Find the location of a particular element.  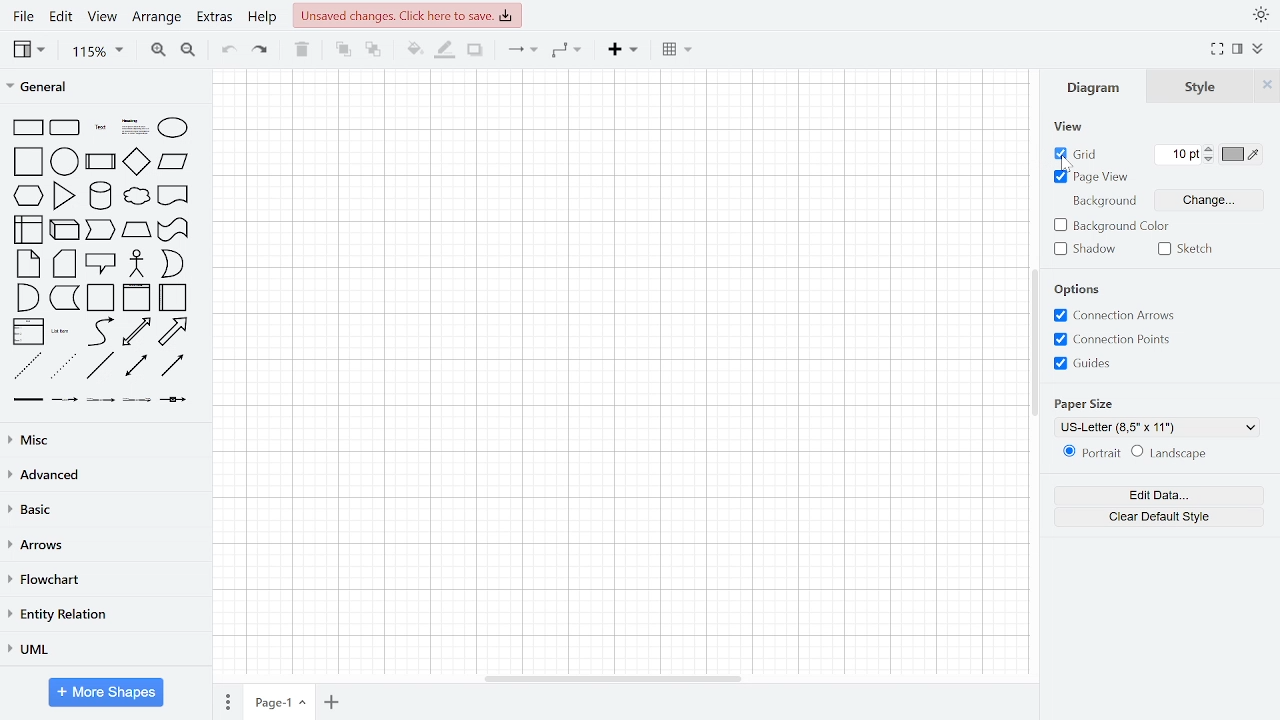

background is located at coordinates (1106, 203).